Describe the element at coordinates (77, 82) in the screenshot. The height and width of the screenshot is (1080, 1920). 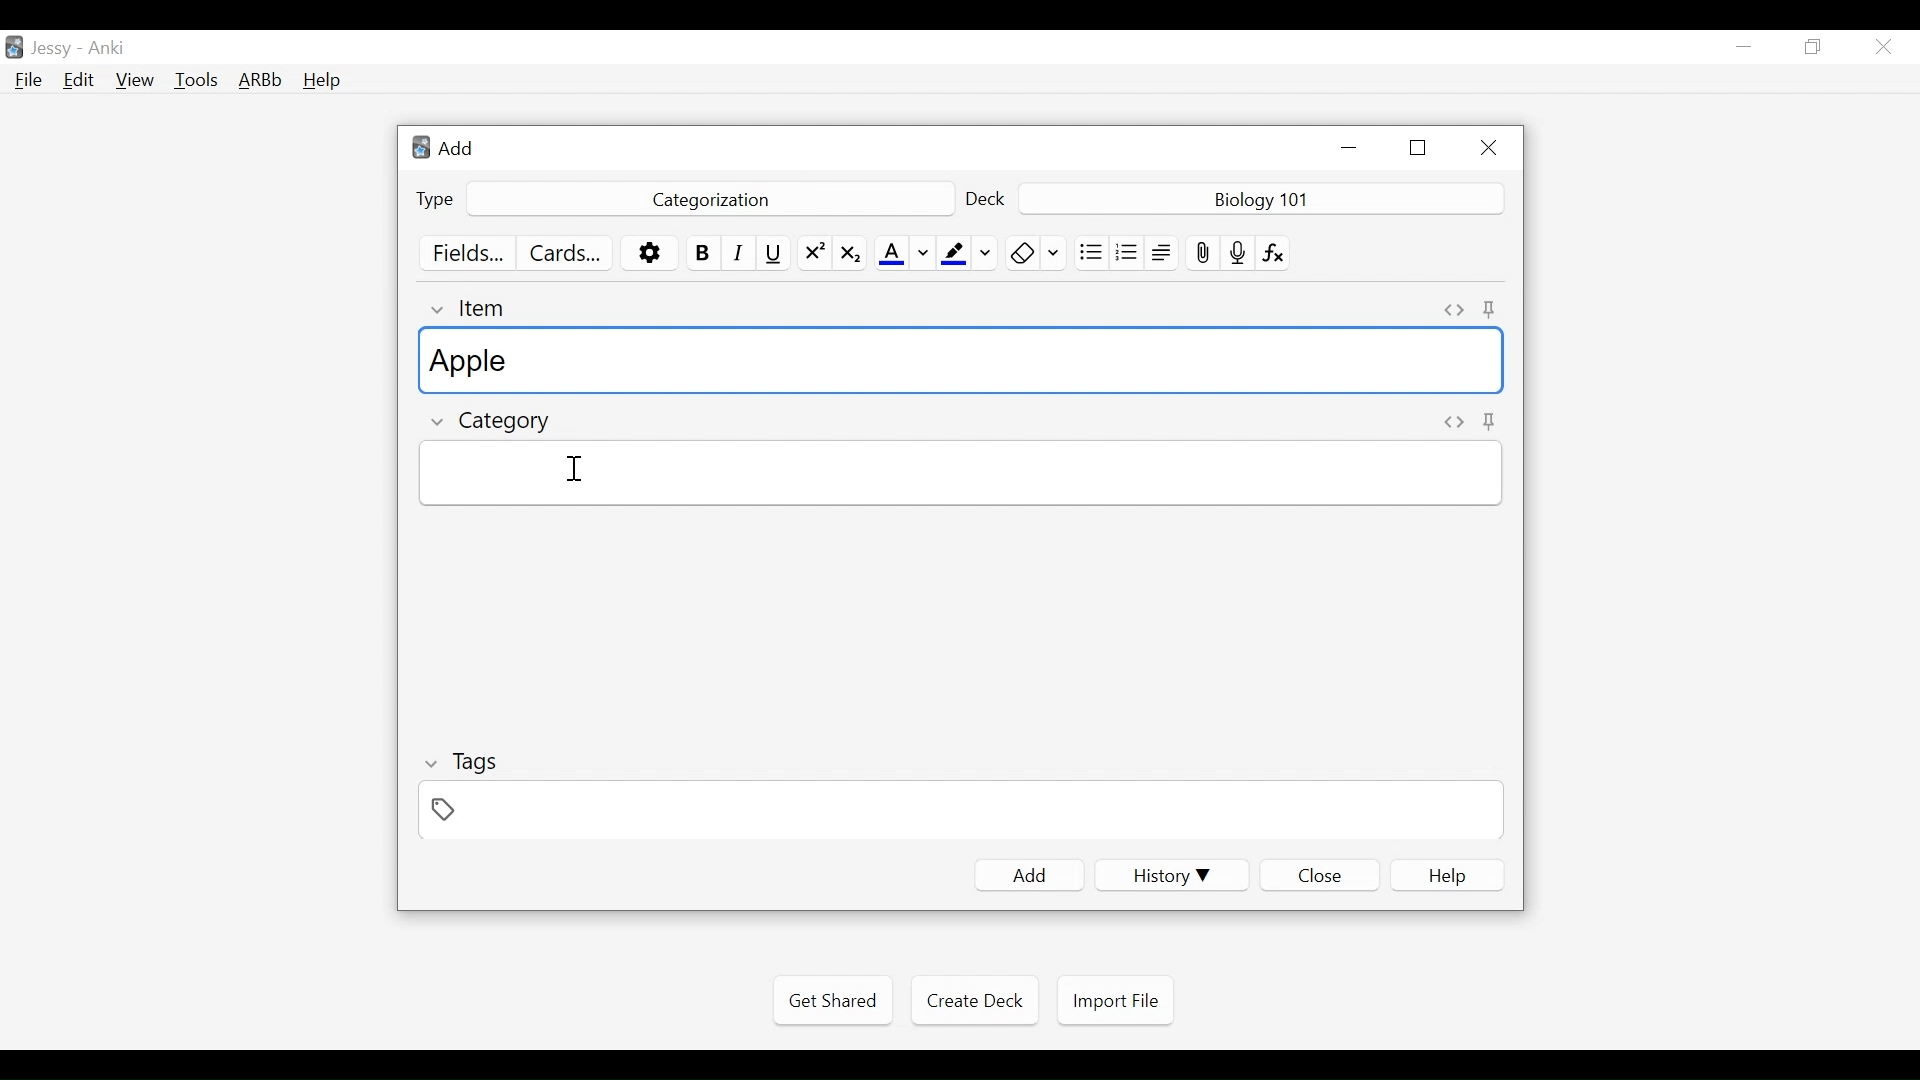
I see `Edit` at that location.